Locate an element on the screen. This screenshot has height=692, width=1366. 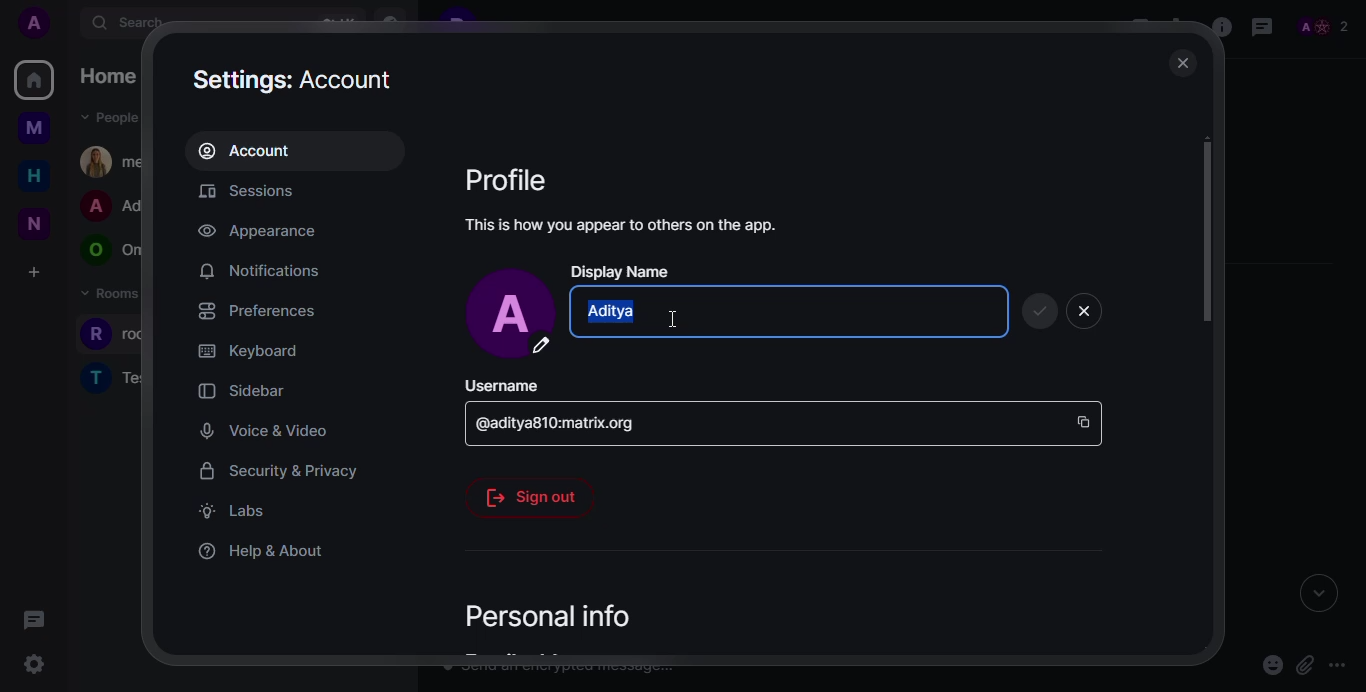
sign out is located at coordinates (528, 498).